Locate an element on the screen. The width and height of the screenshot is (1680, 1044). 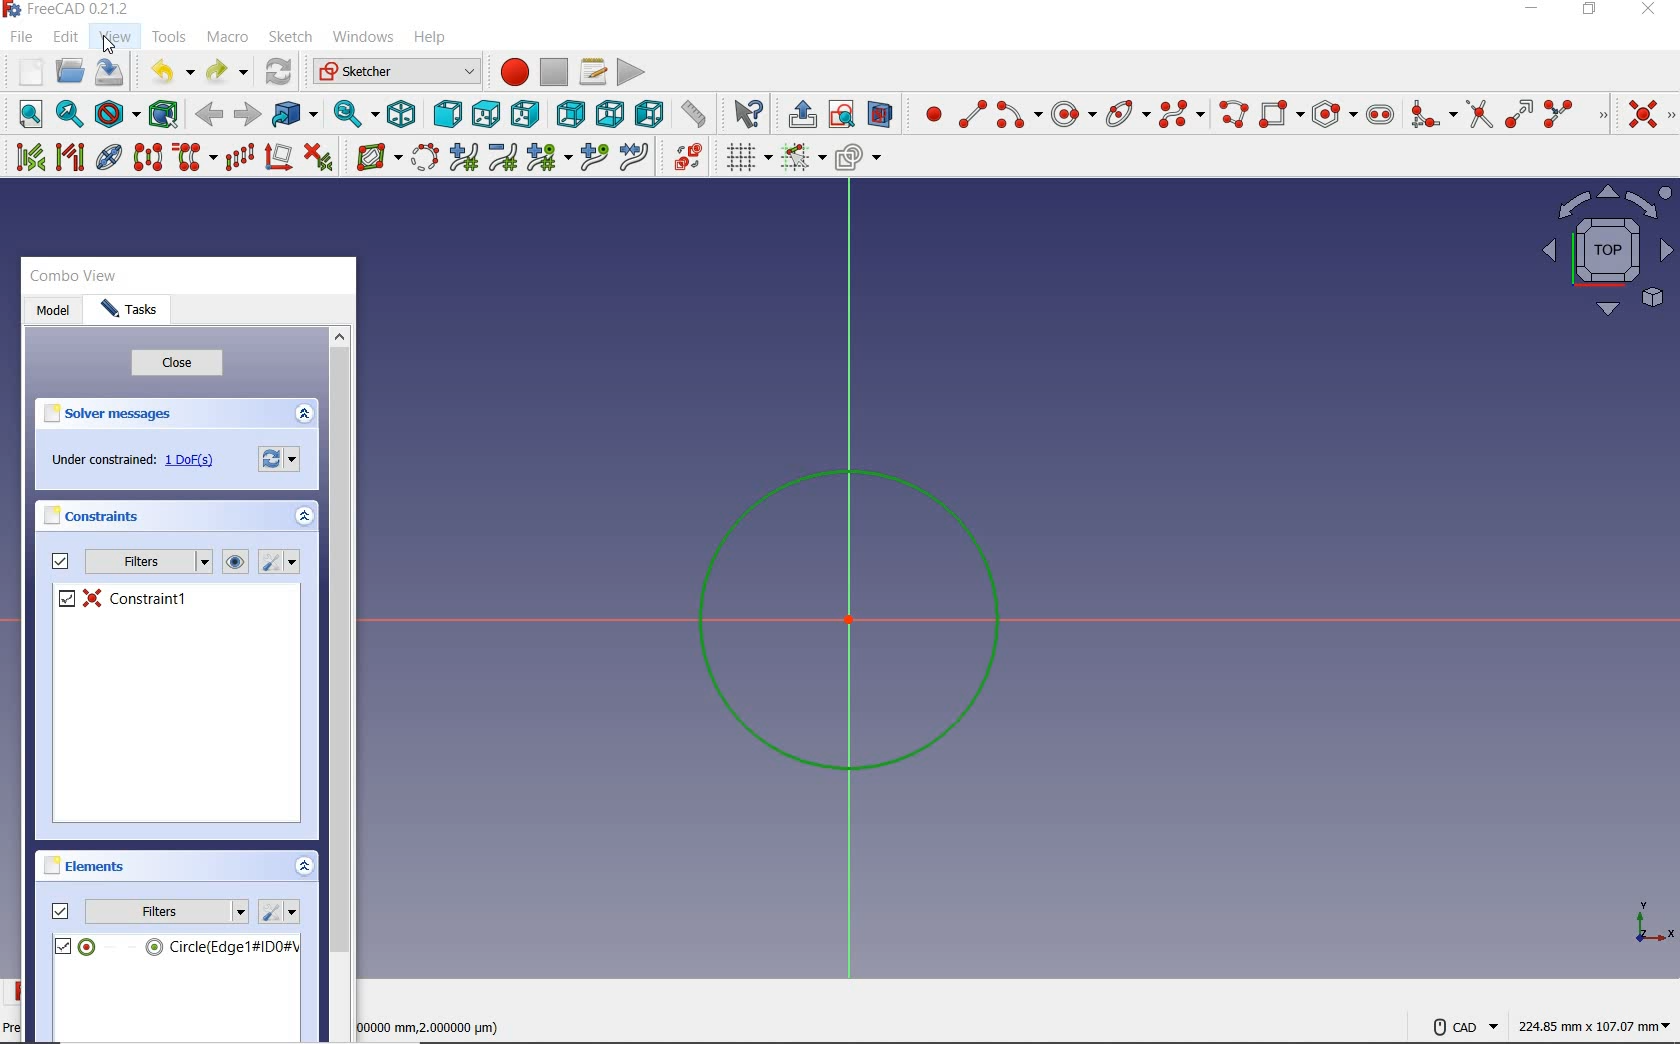
stop macro recording is located at coordinates (554, 71).